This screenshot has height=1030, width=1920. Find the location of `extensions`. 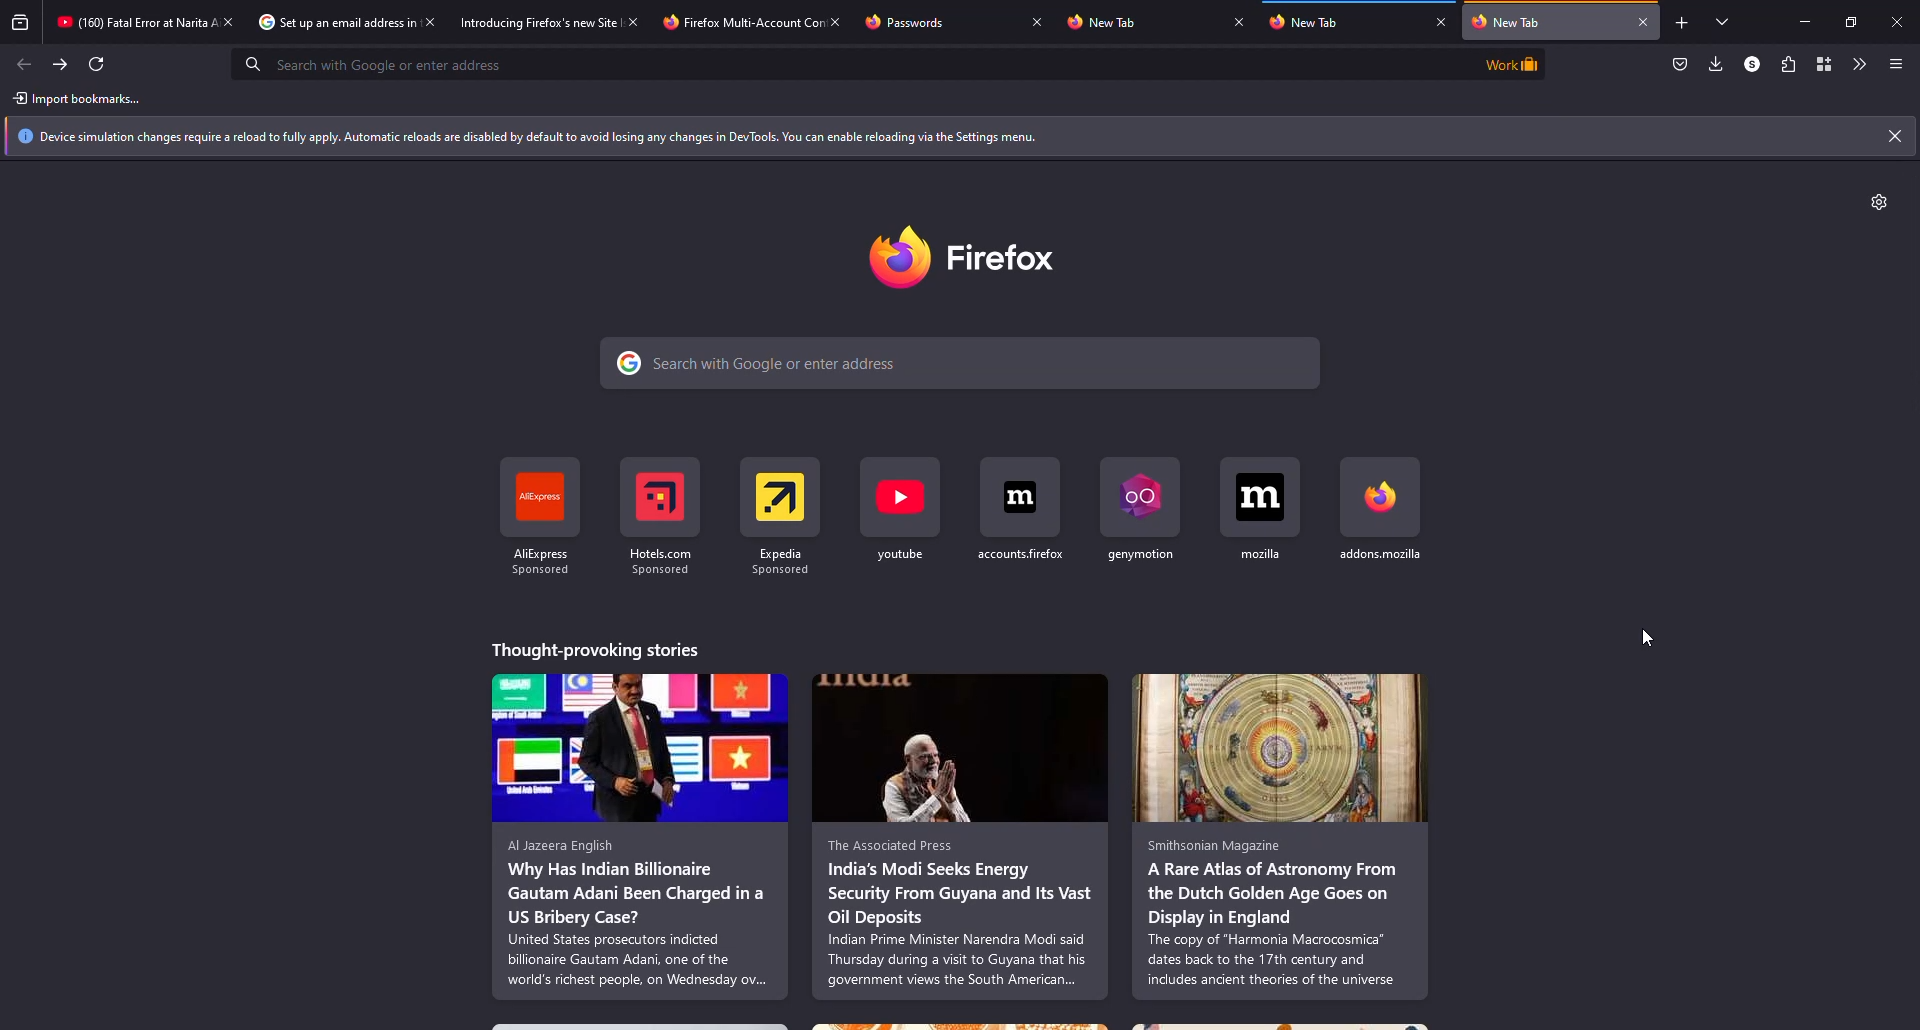

extensions is located at coordinates (1786, 64).